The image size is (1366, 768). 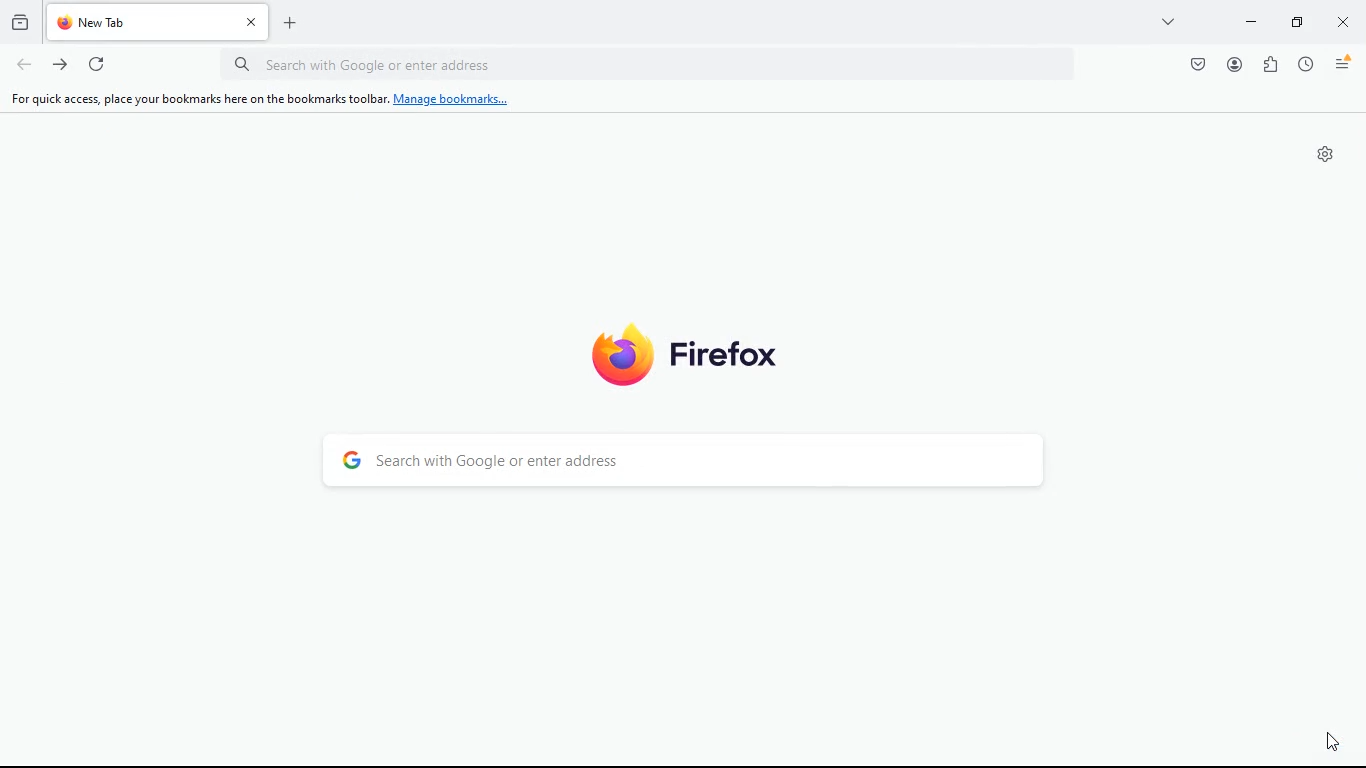 What do you see at coordinates (1235, 64) in the screenshot?
I see `profile` at bounding box center [1235, 64].